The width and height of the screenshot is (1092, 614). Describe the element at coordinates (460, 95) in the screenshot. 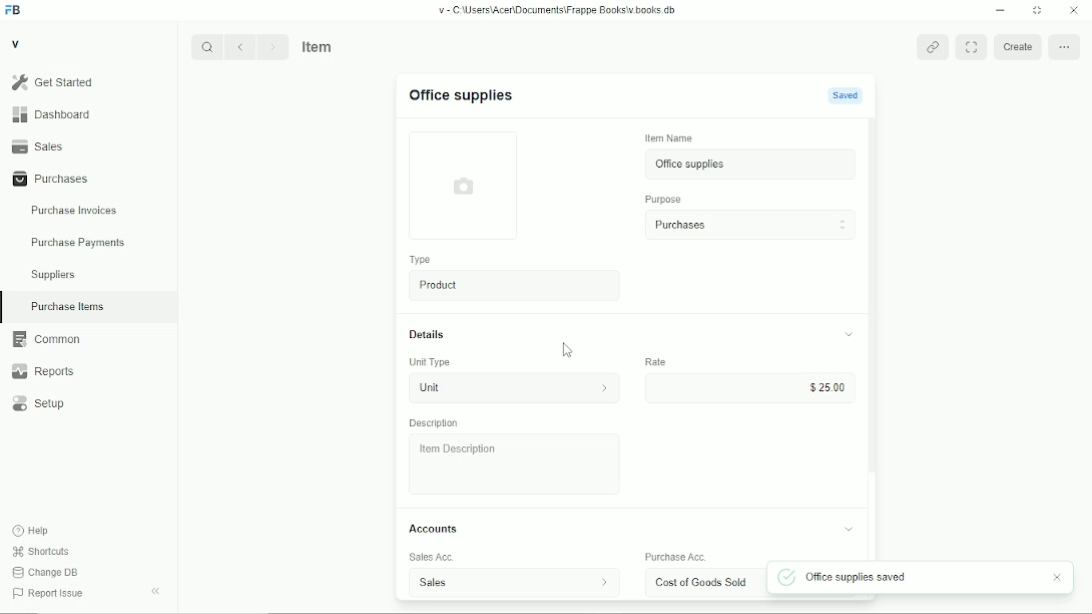

I see `office supplies` at that location.